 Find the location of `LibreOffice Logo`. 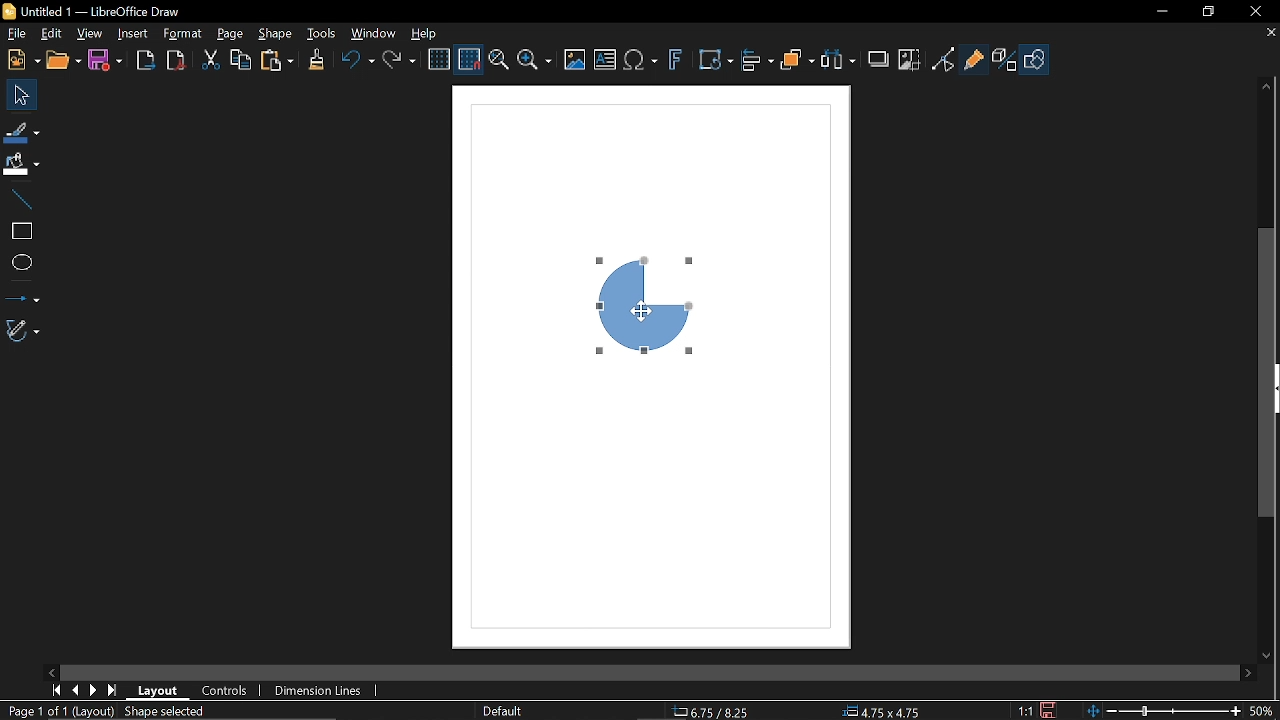

LibreOffice Logo is located at coordinates (10, 11).